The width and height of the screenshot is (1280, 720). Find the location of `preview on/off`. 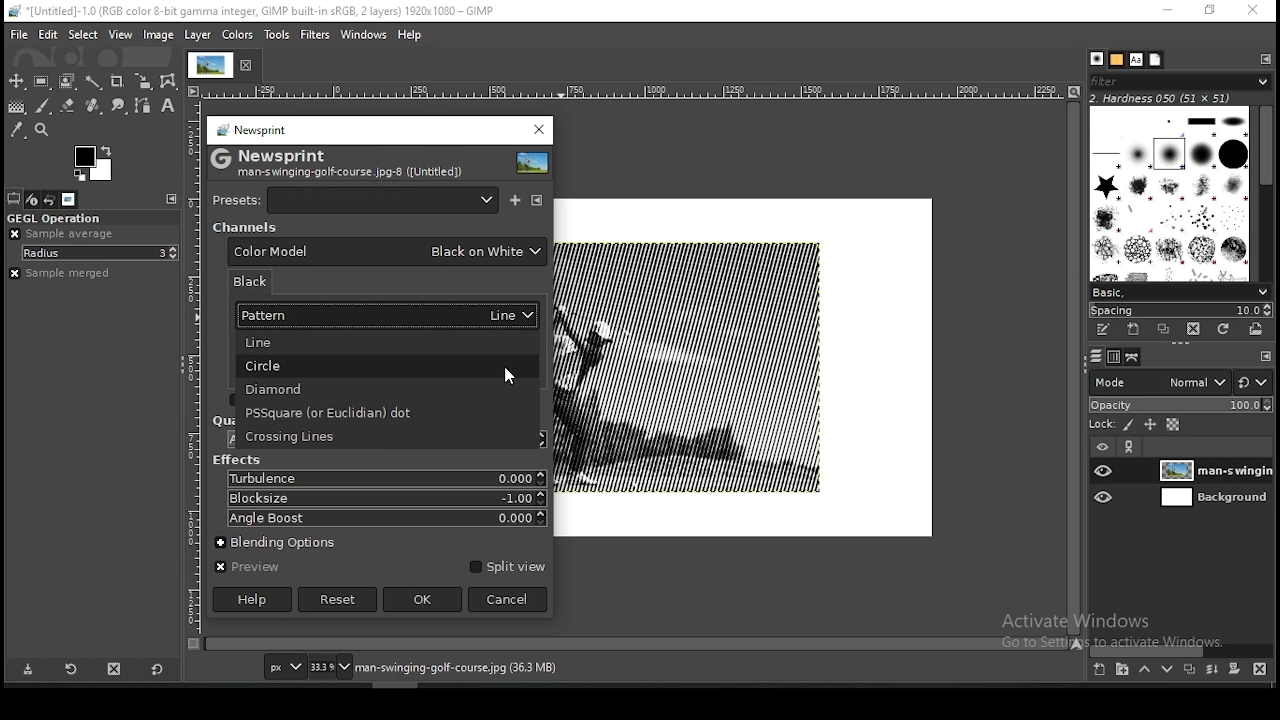

preview on/off is located at coordinates (247, 568).